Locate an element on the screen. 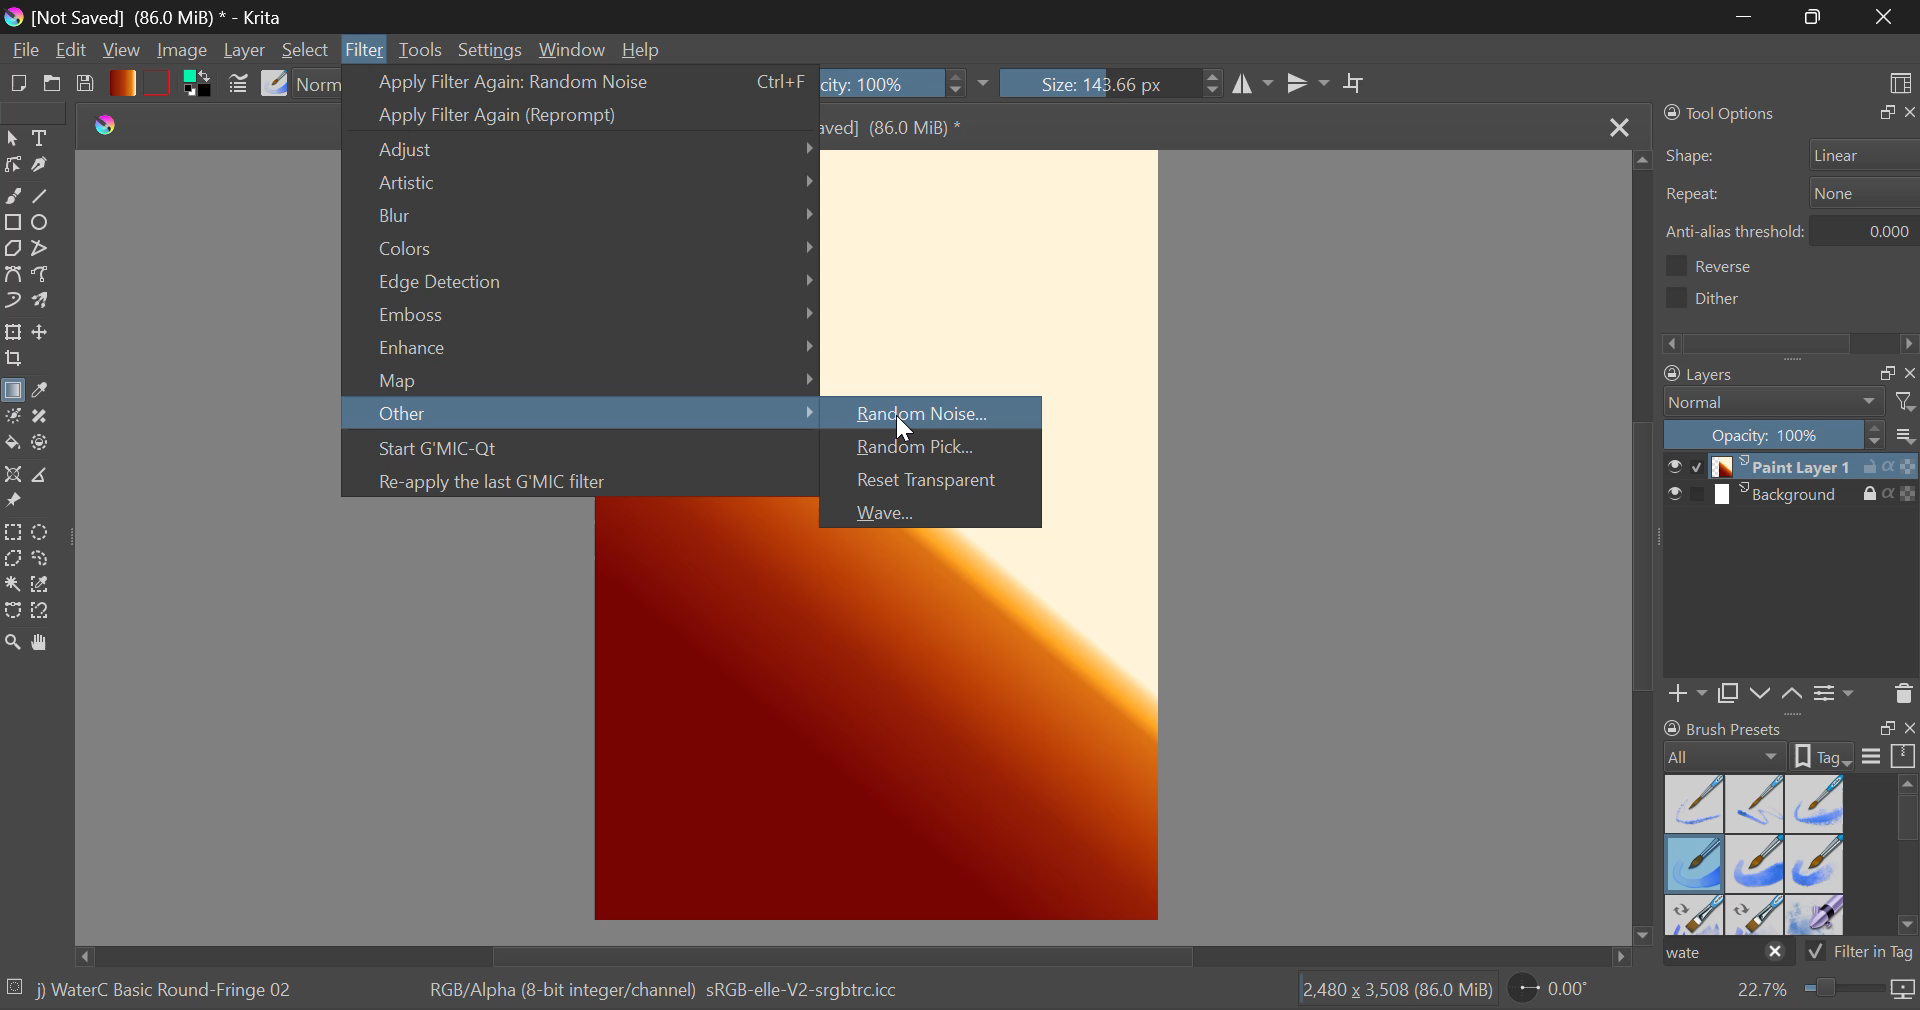 The height and width of the screenshot is (1010, 1920). Brush presets is located at coordinates (1727, 727).